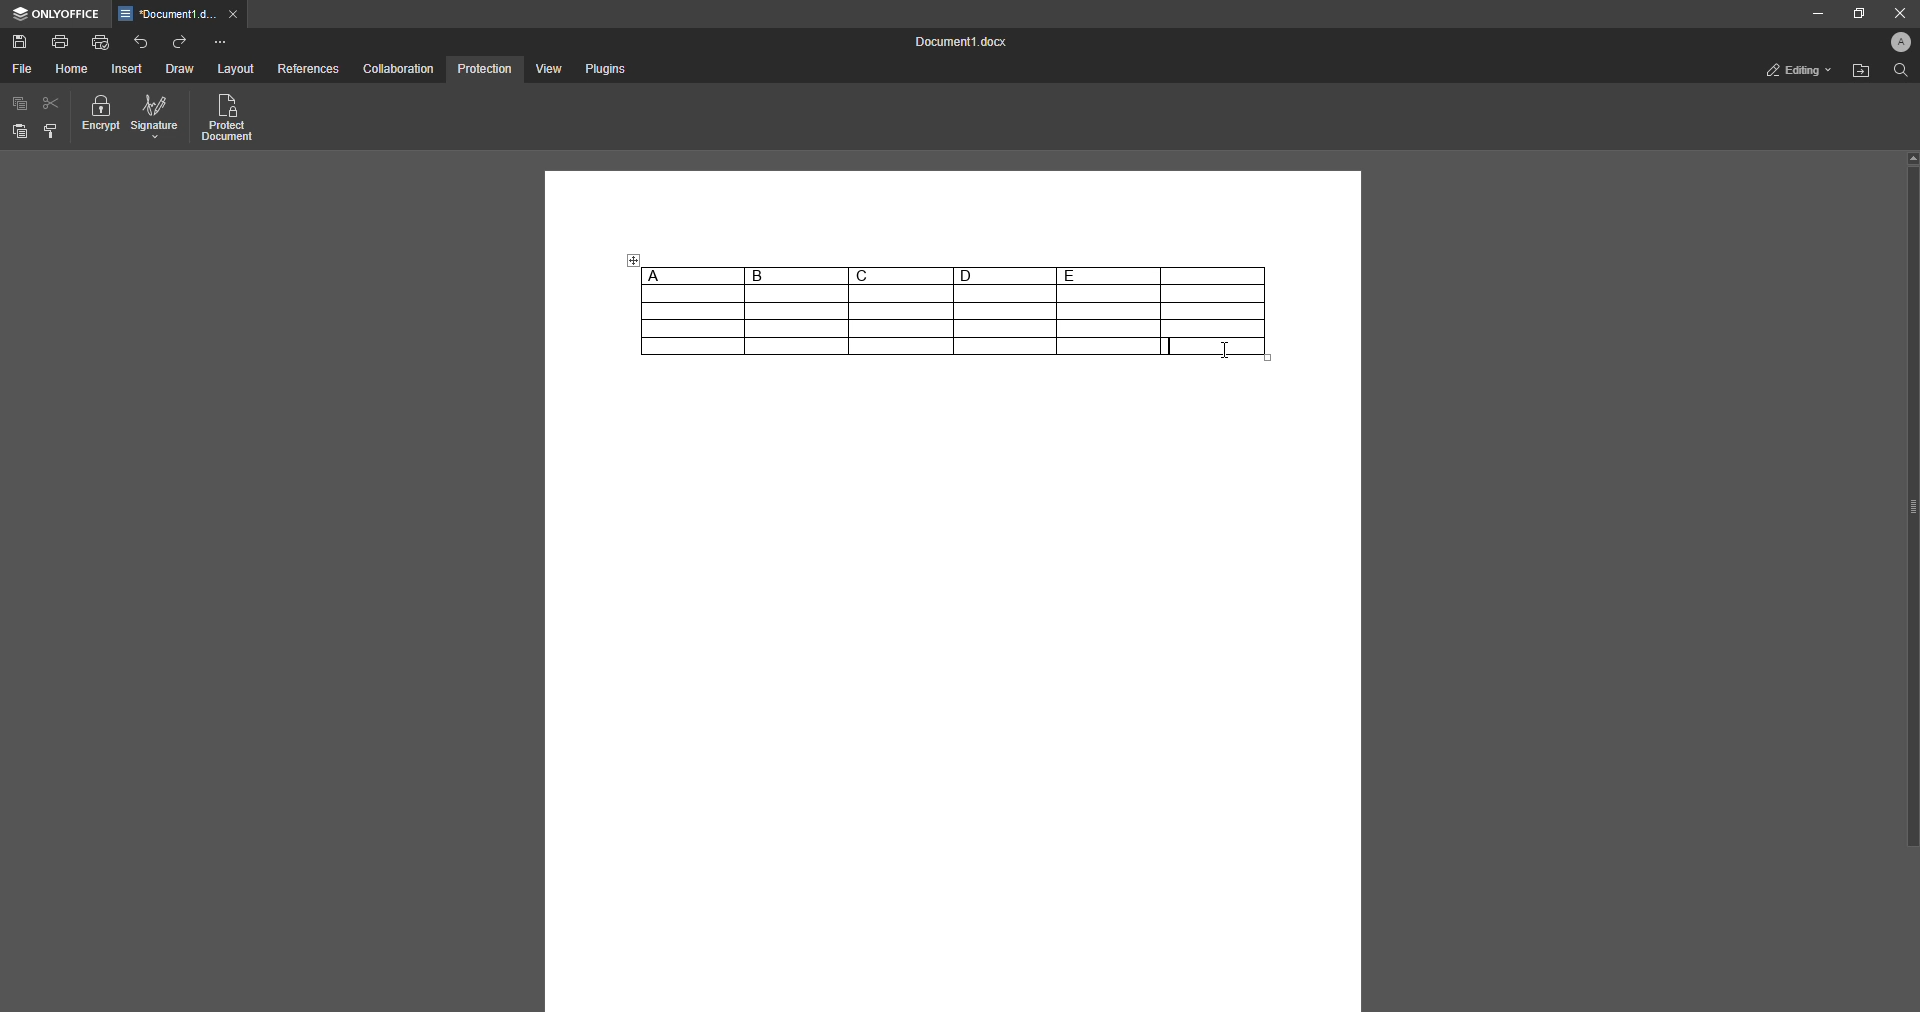 The image size is (1920, 1012). What do you see at coordinates (181, 42) in the screenshot?
I see `Redo` at bounding box center [181, 42].